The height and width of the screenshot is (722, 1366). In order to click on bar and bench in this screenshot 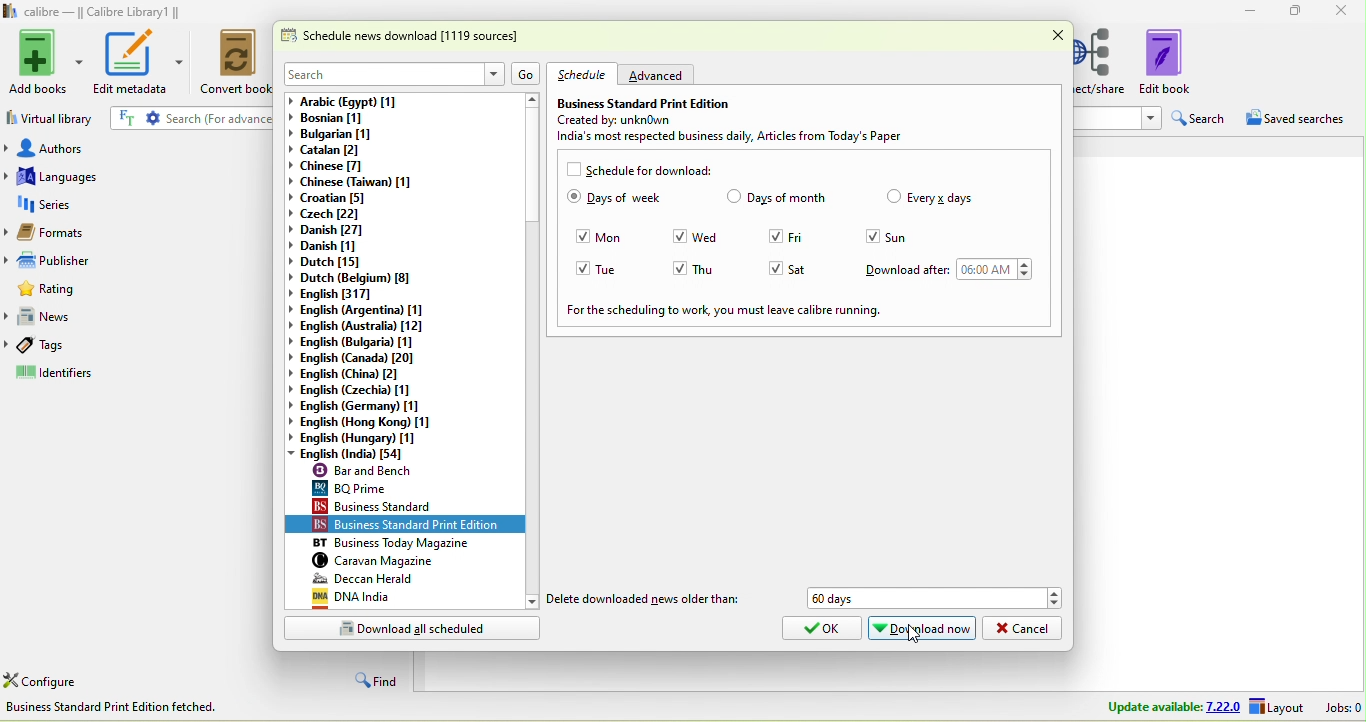, I will do `click(408, 470)`.